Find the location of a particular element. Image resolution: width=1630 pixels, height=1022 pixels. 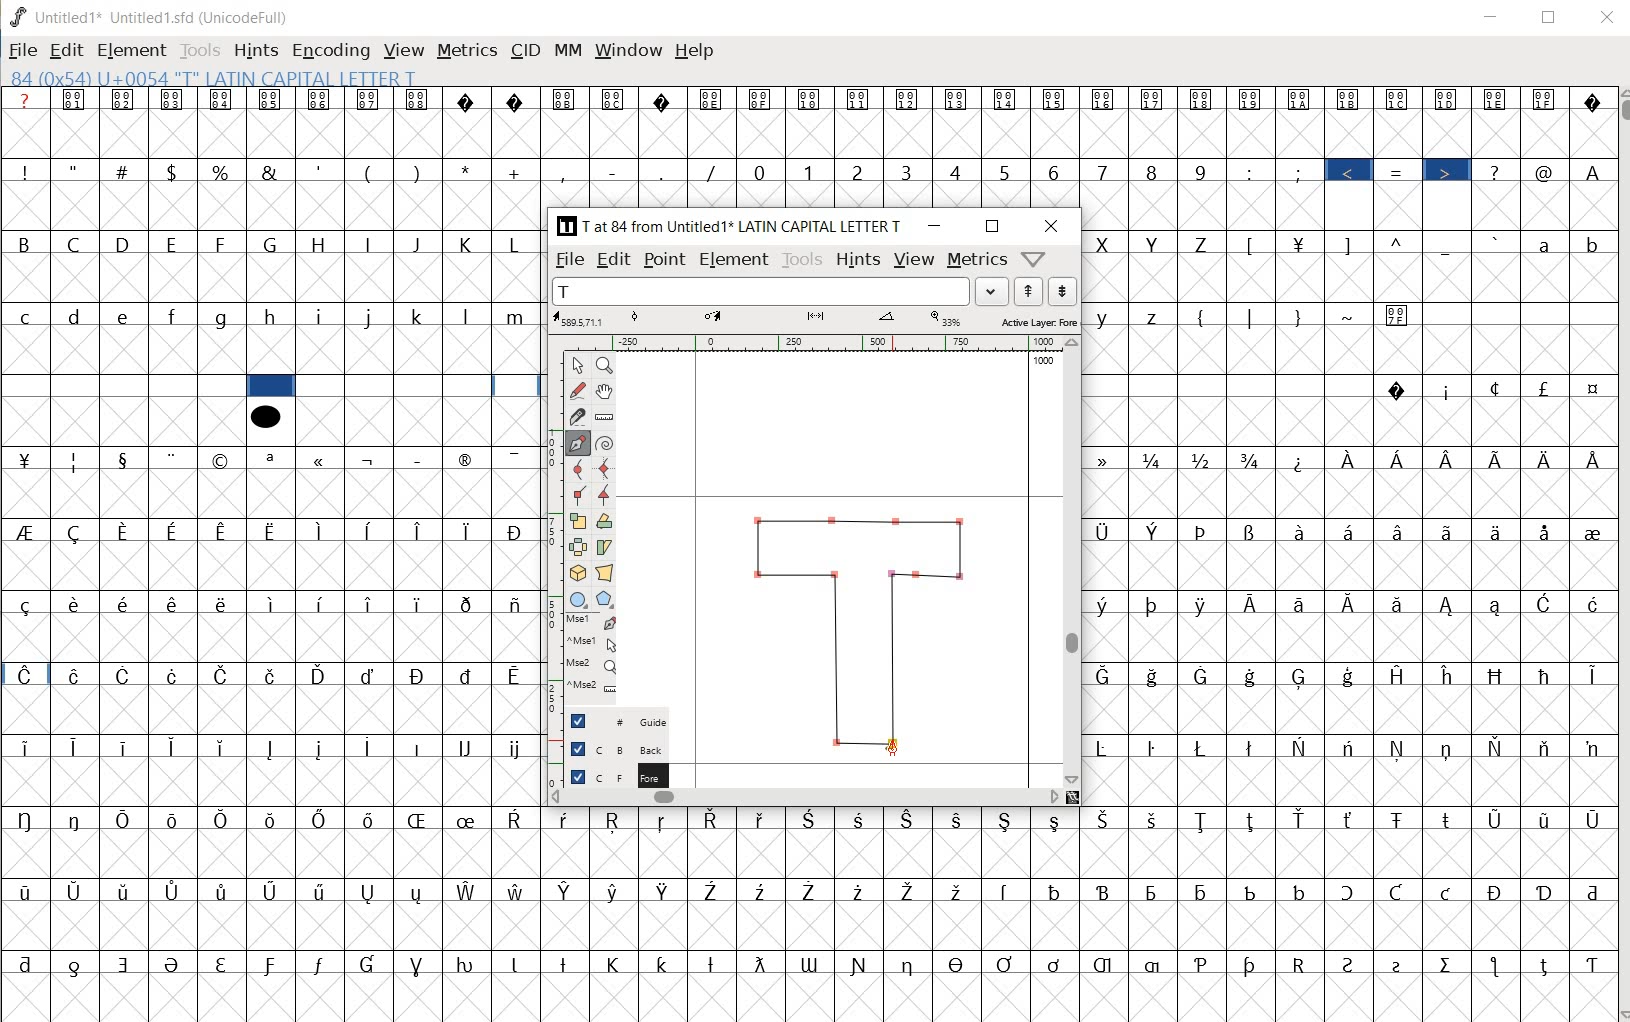

Untitled1* Untitled 1.sfd (UnicodeFull) is located at coordinates (159, 16).